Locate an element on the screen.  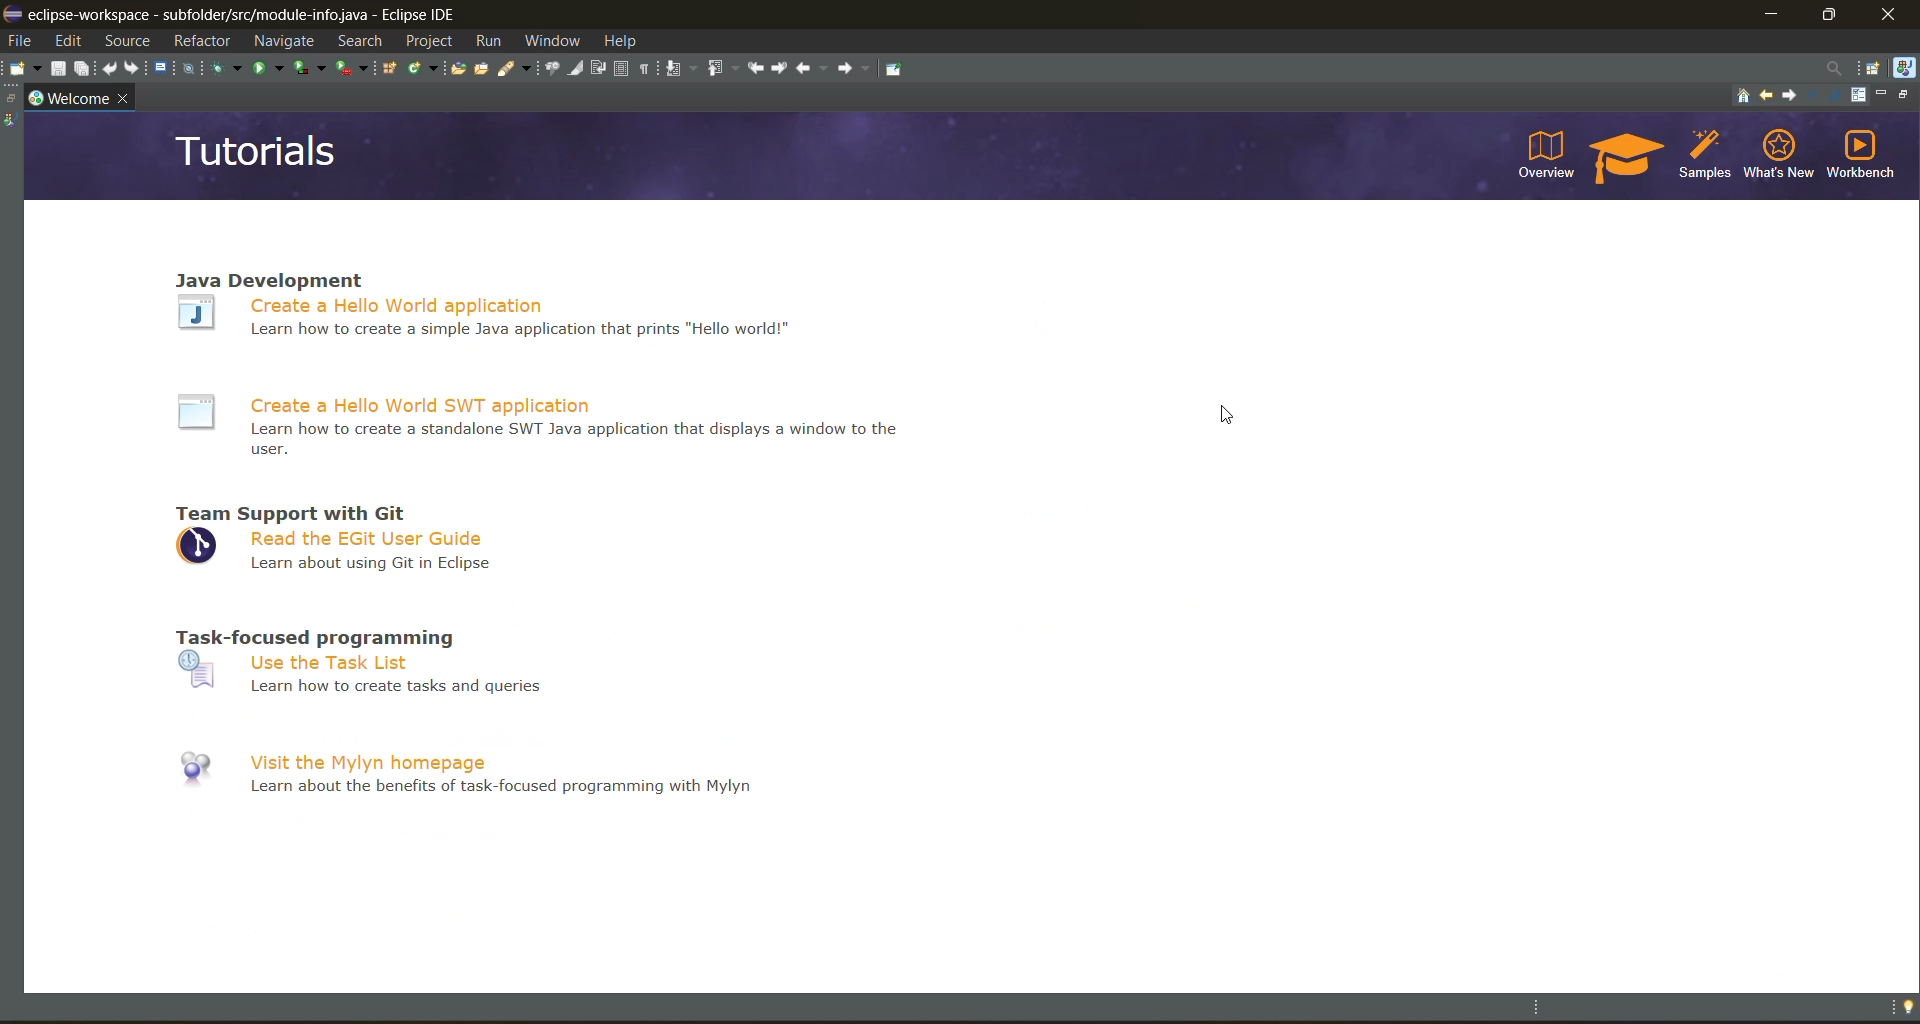
source is located at coordinates (133, 42).